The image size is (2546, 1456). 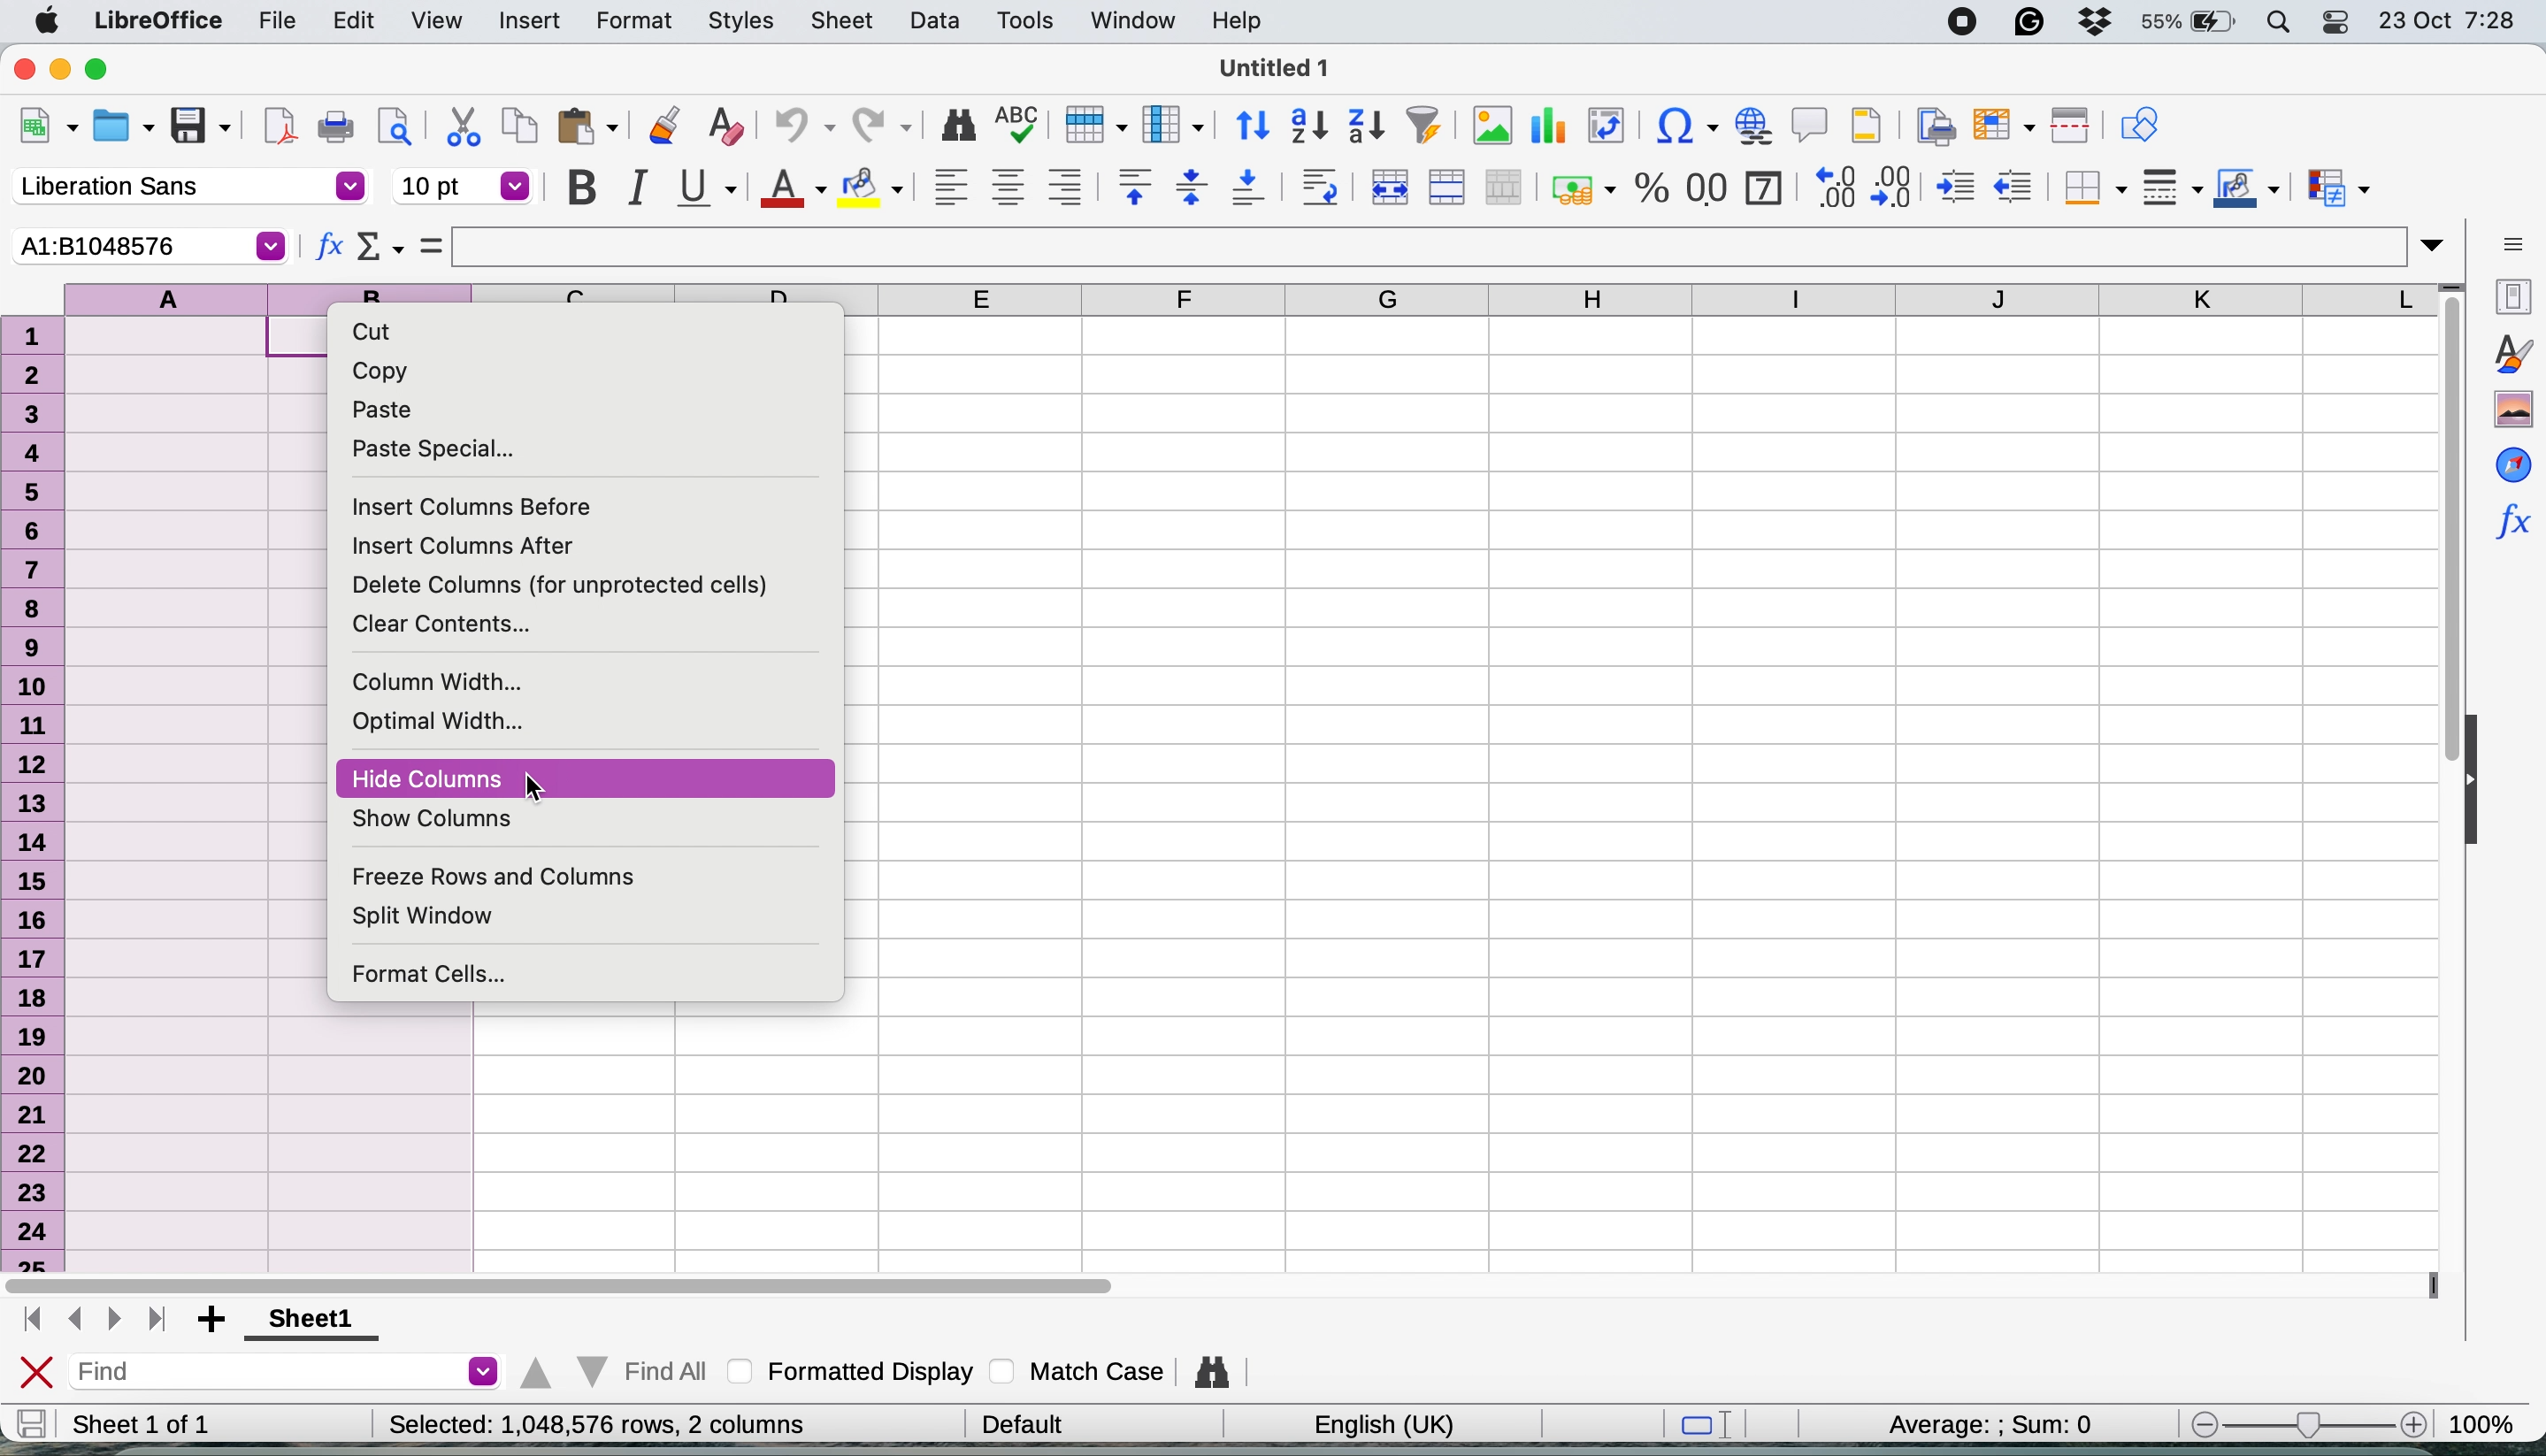 I want to click on underline, so click(x=708, y=188).